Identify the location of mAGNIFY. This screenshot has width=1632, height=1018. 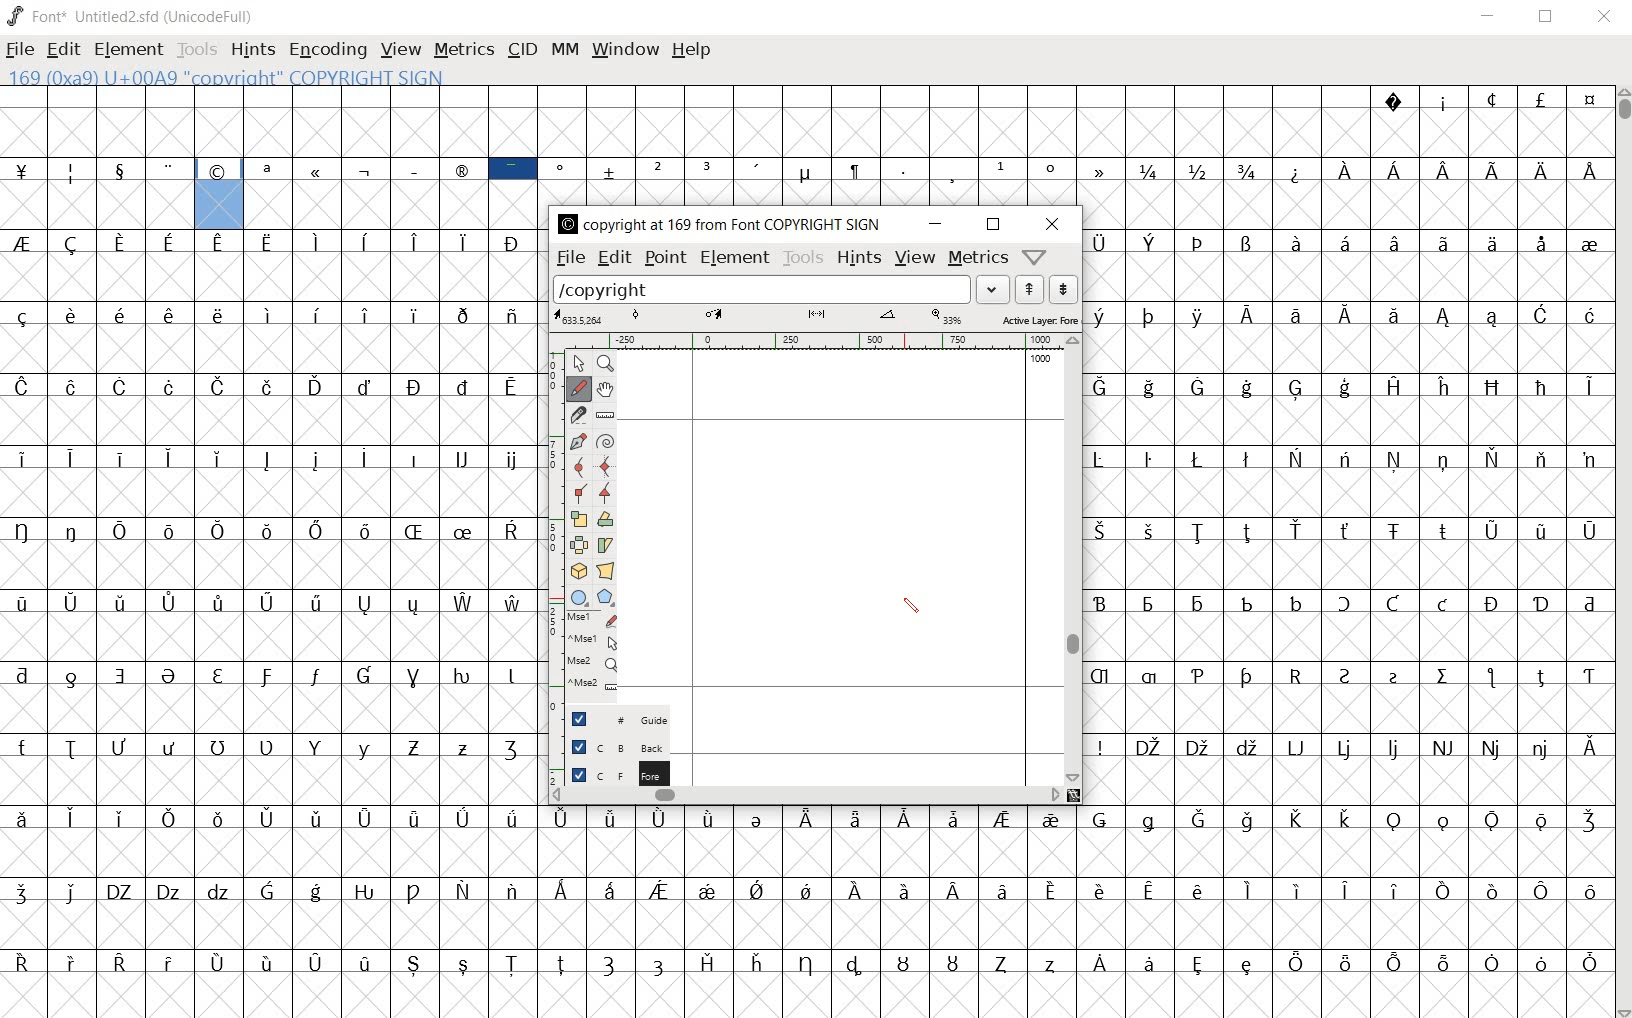
(605, 364).